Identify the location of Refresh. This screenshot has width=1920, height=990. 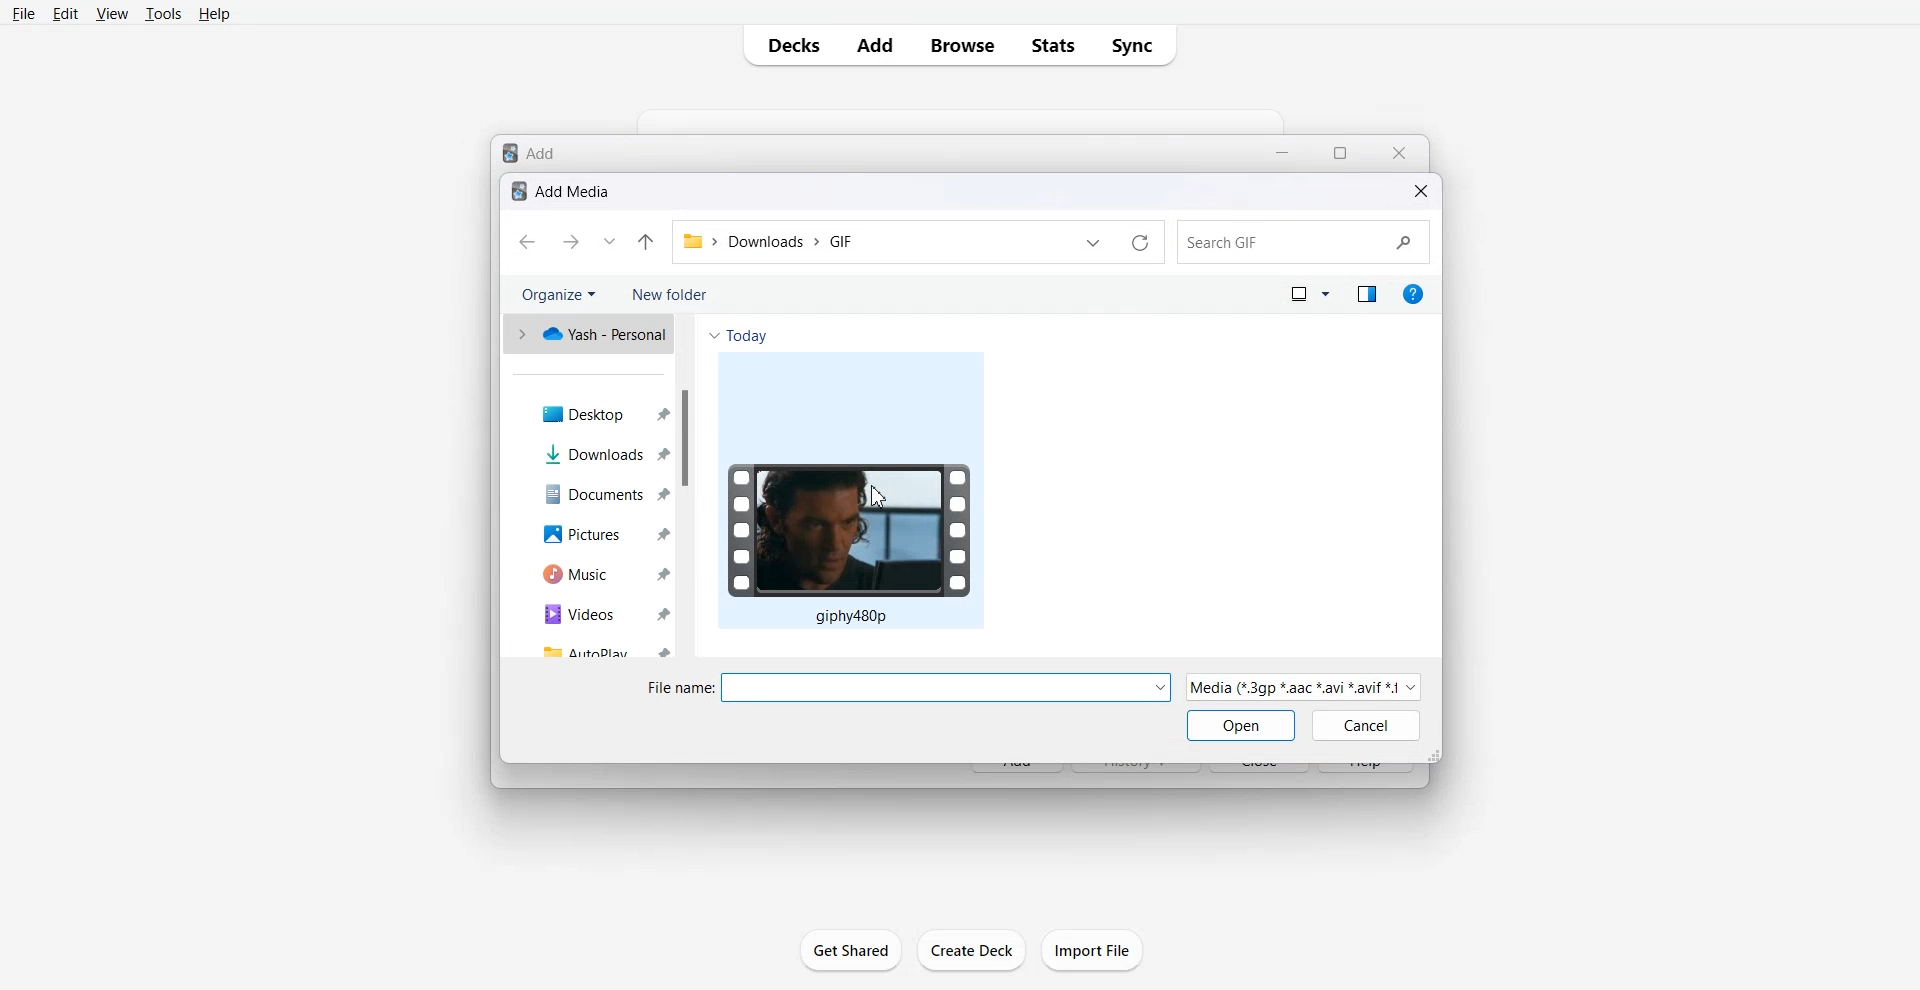
(1137, 243).